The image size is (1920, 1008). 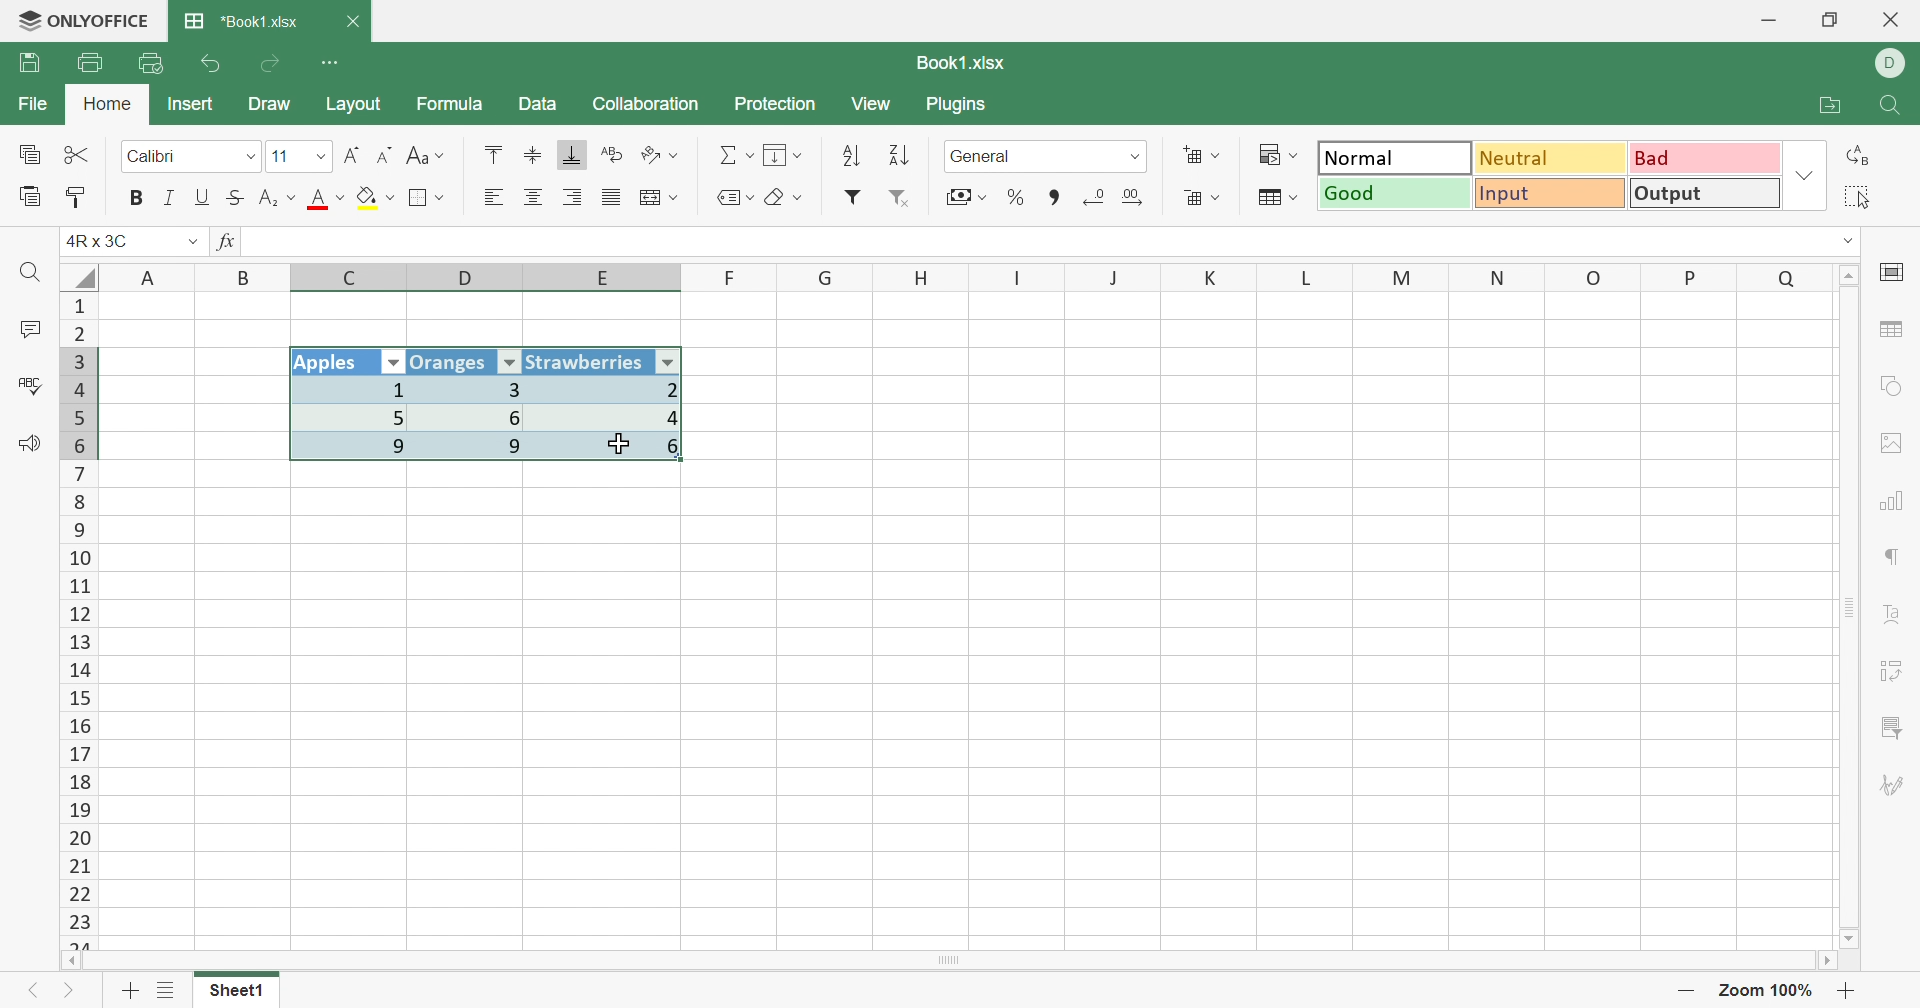 I want to click on N, so click(x=1495, y=277).